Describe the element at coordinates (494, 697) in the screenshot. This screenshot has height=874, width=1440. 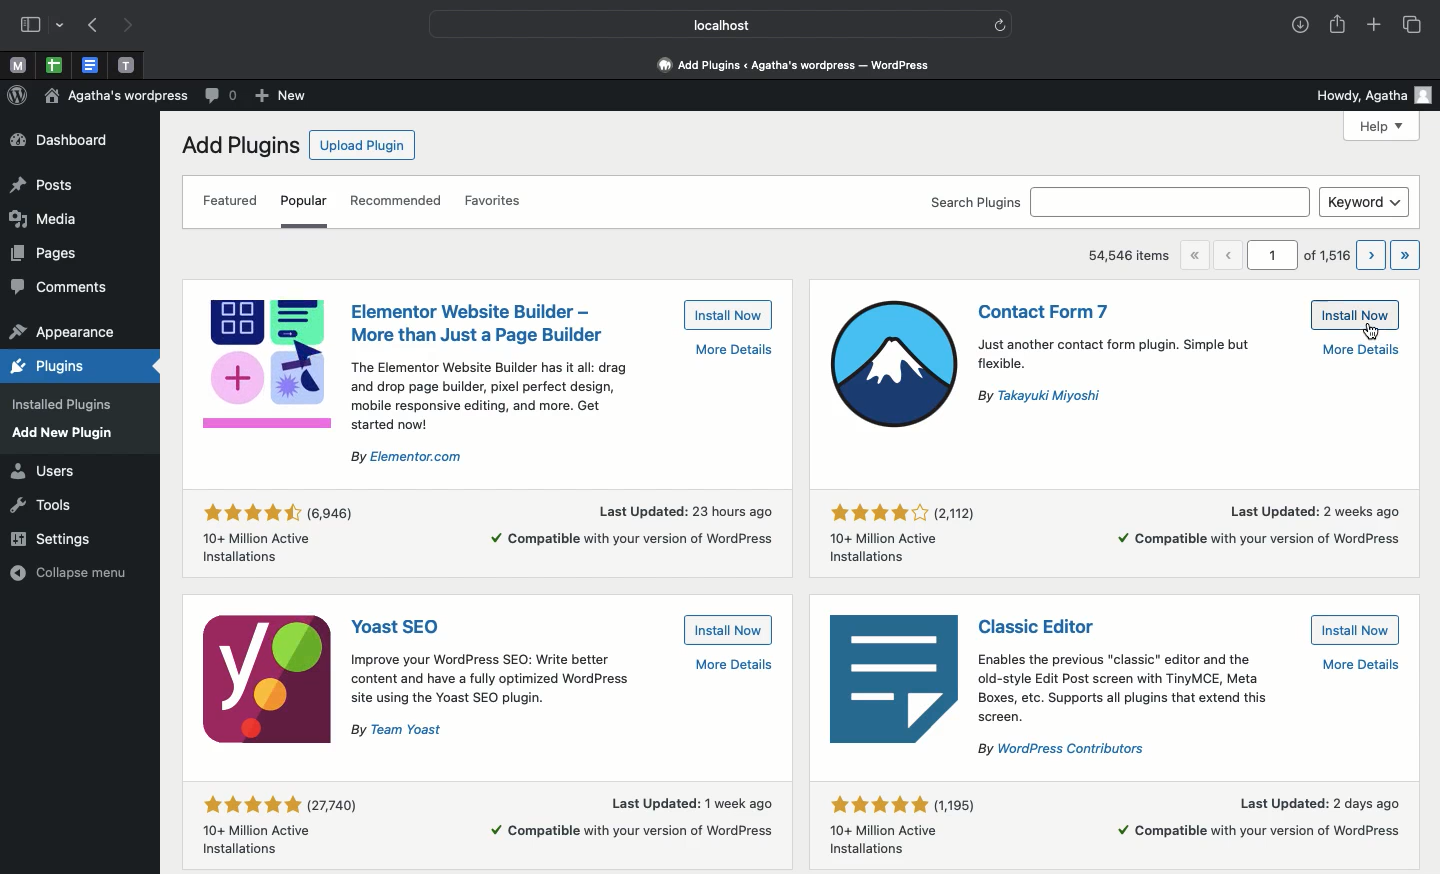
I see `Informational text` at that location.